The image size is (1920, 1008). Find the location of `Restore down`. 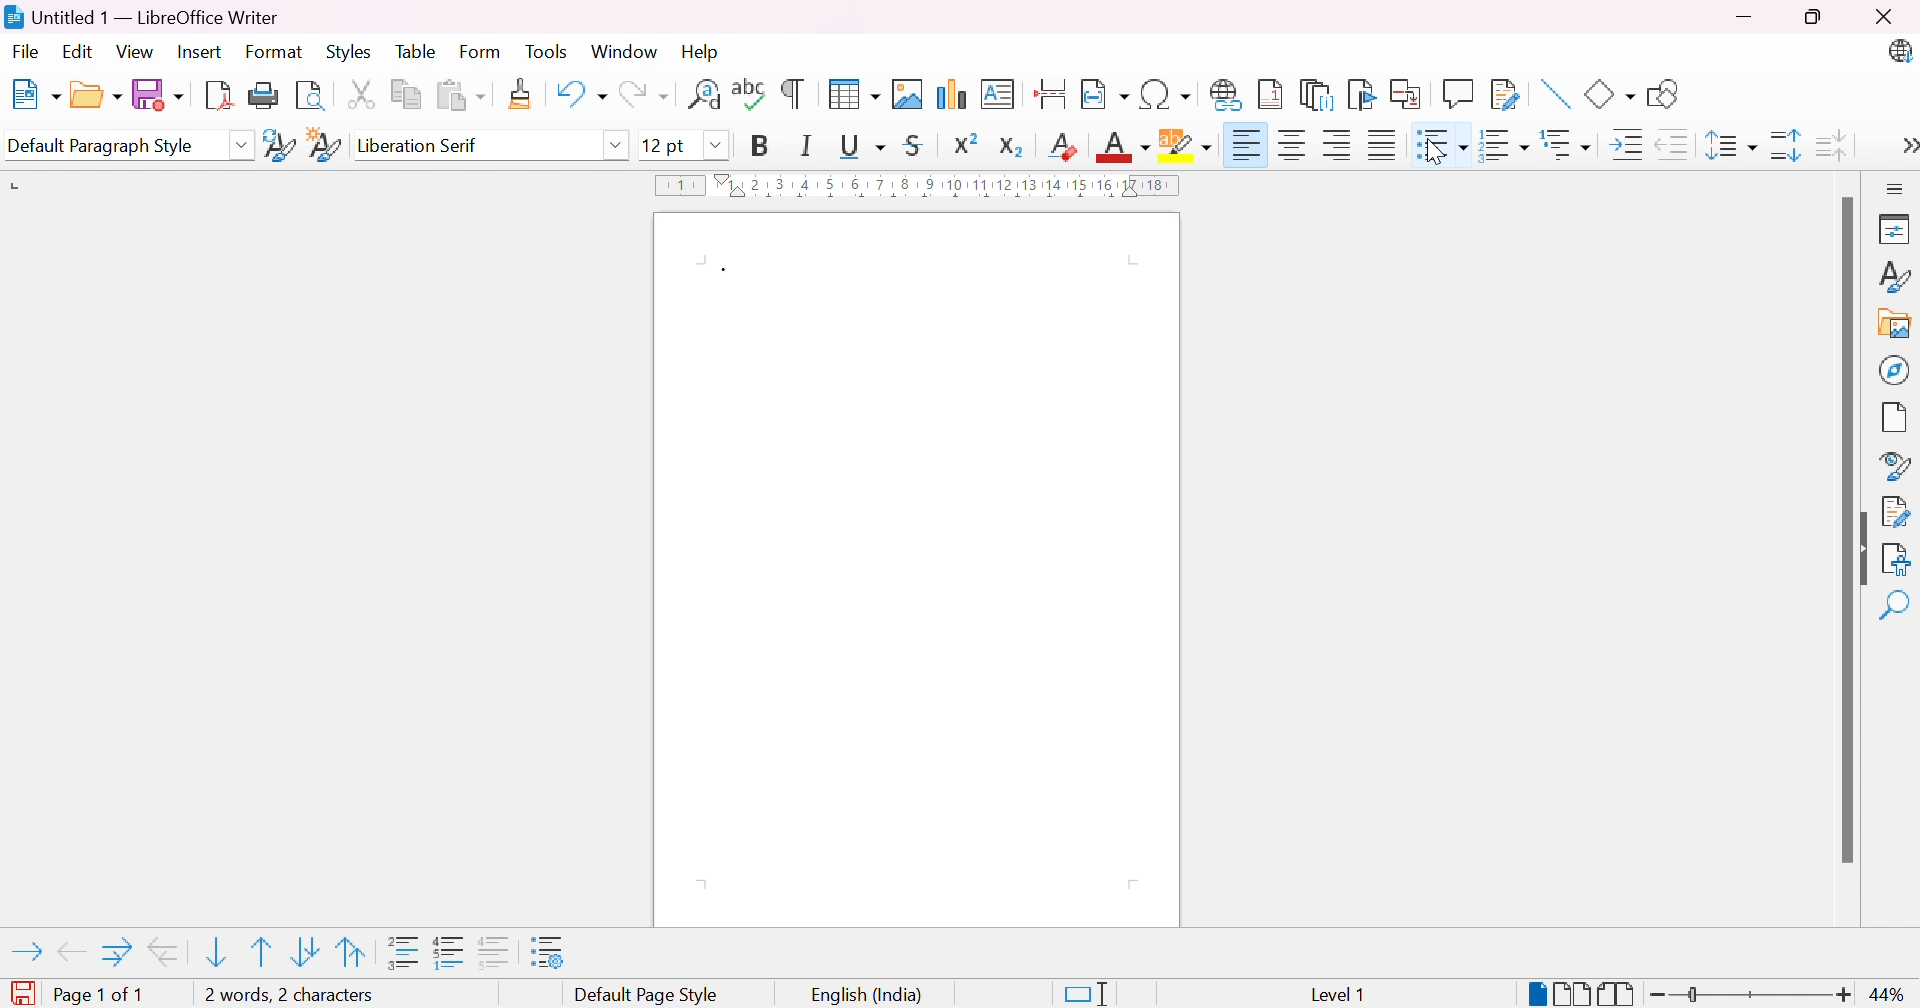

Restore down is located at coordinates (1816, 17).